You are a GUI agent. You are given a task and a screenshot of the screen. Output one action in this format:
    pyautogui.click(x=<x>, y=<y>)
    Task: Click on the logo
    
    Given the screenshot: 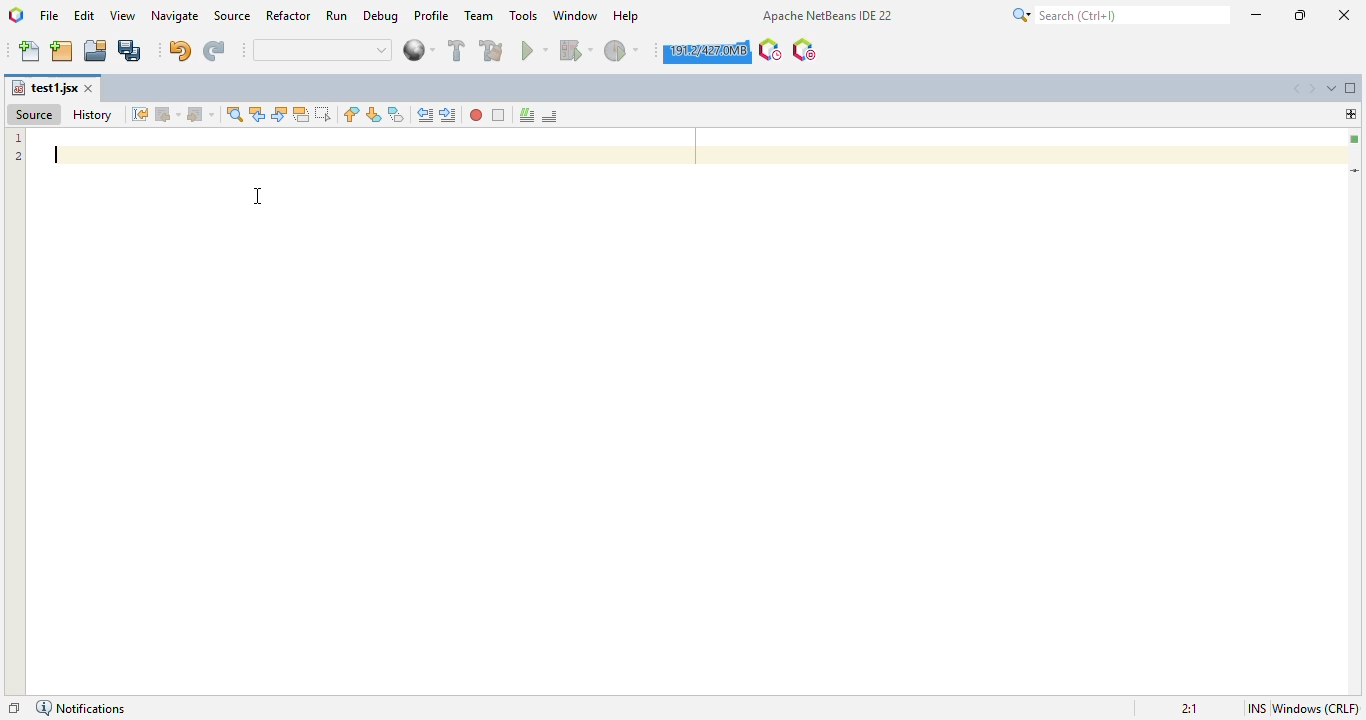 What is the action you would take?
    pyautogui.click(x=15, y=15)
    